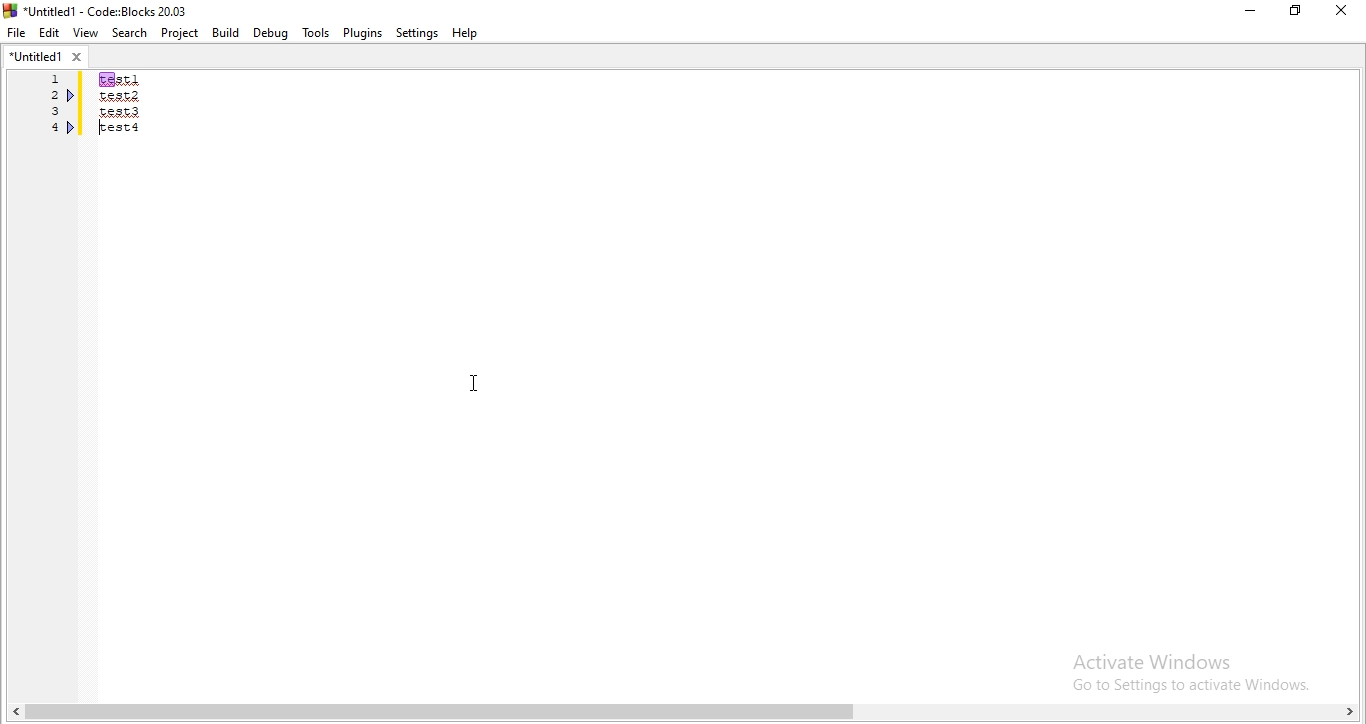  Describe the element at coordinates (98, 9) in the screenshot. I see `logo` at that location.